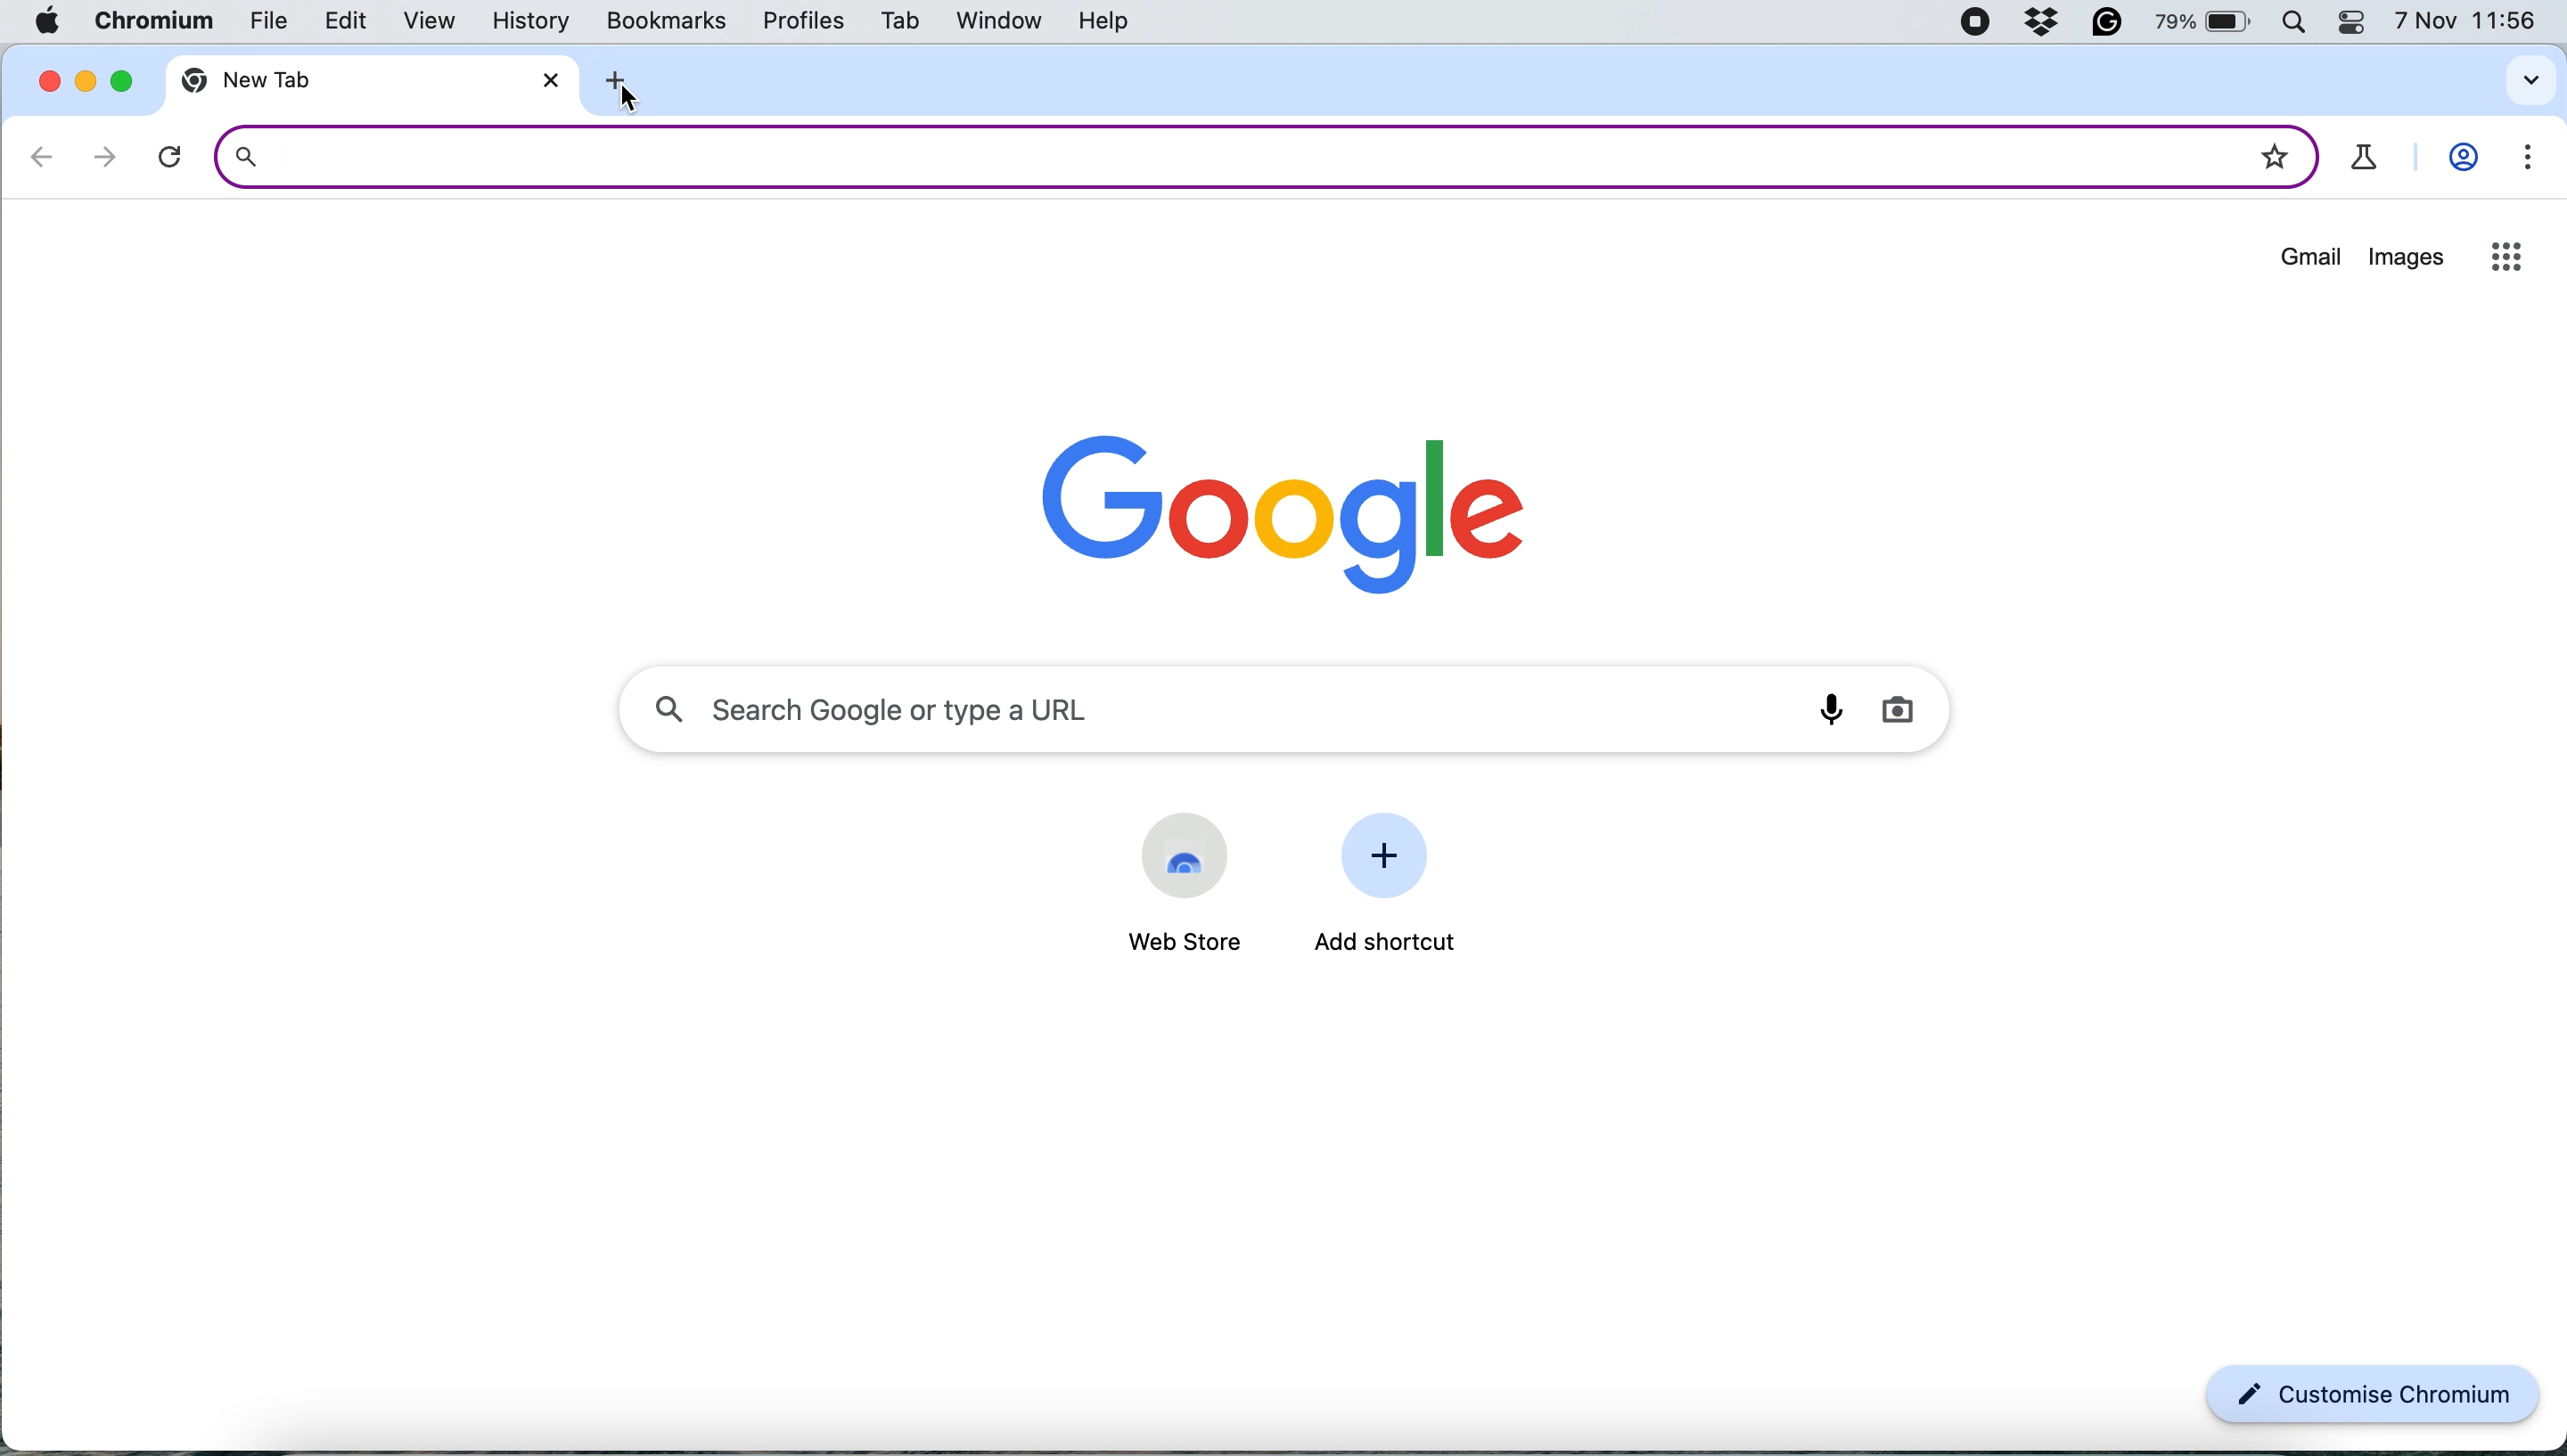 The height and width of the screenshot is (1456, 2567). What do you see at coordinates (2531, 80) in the screenshot?
I see `search all tabs` at bounding box center [2531, 80].